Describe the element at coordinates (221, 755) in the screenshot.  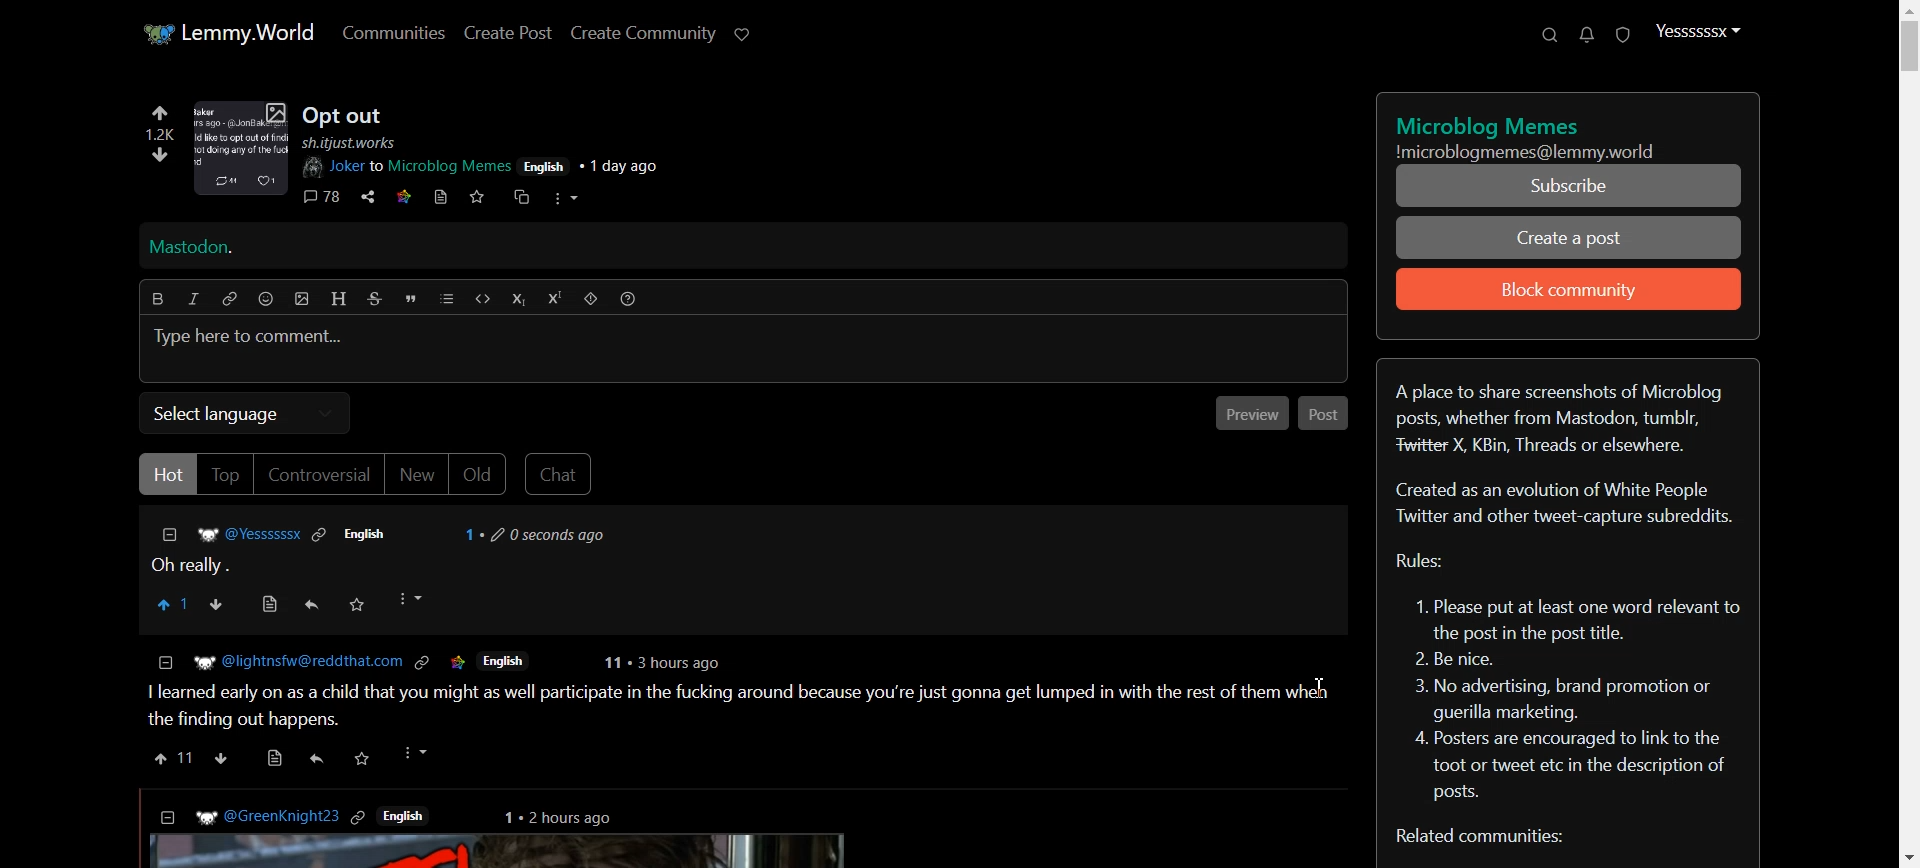
I see `downvote` at that location.